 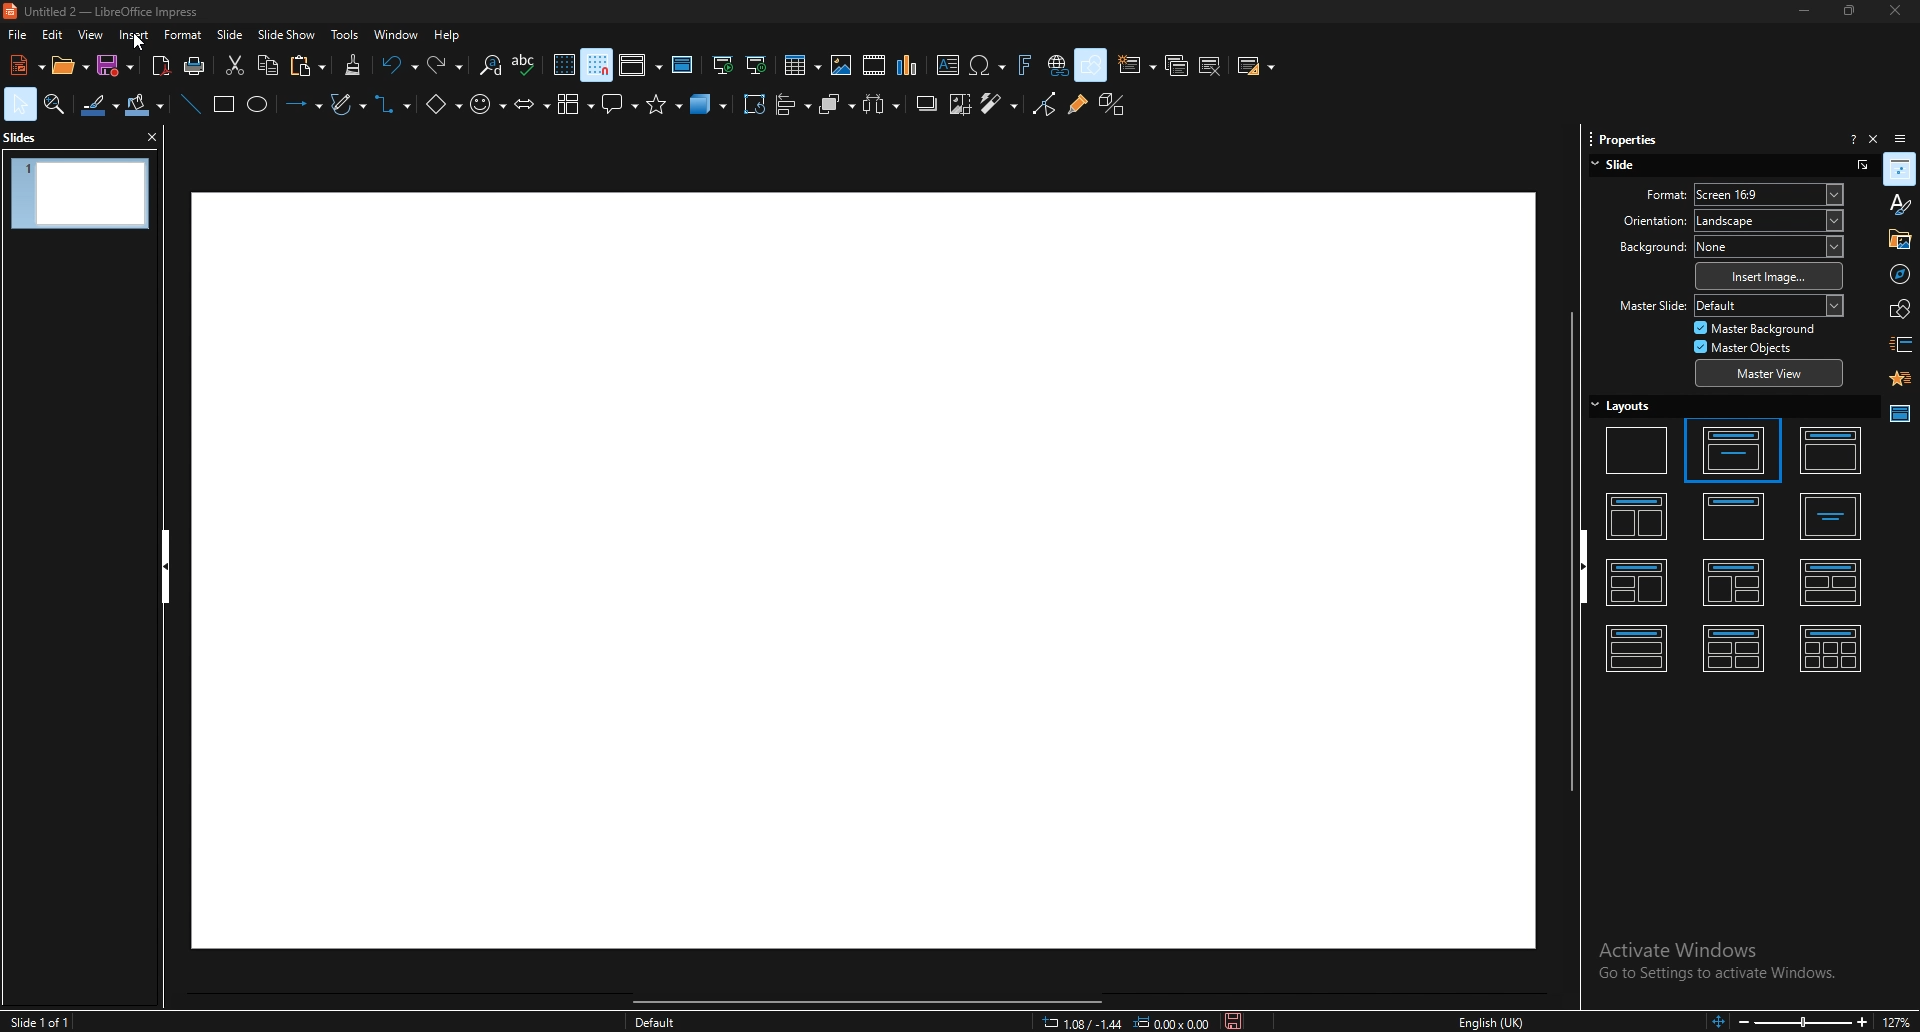 What do you see at coordinates (268, 66) in the screenshot?
I see `copy` at bounding box center [268, 66].